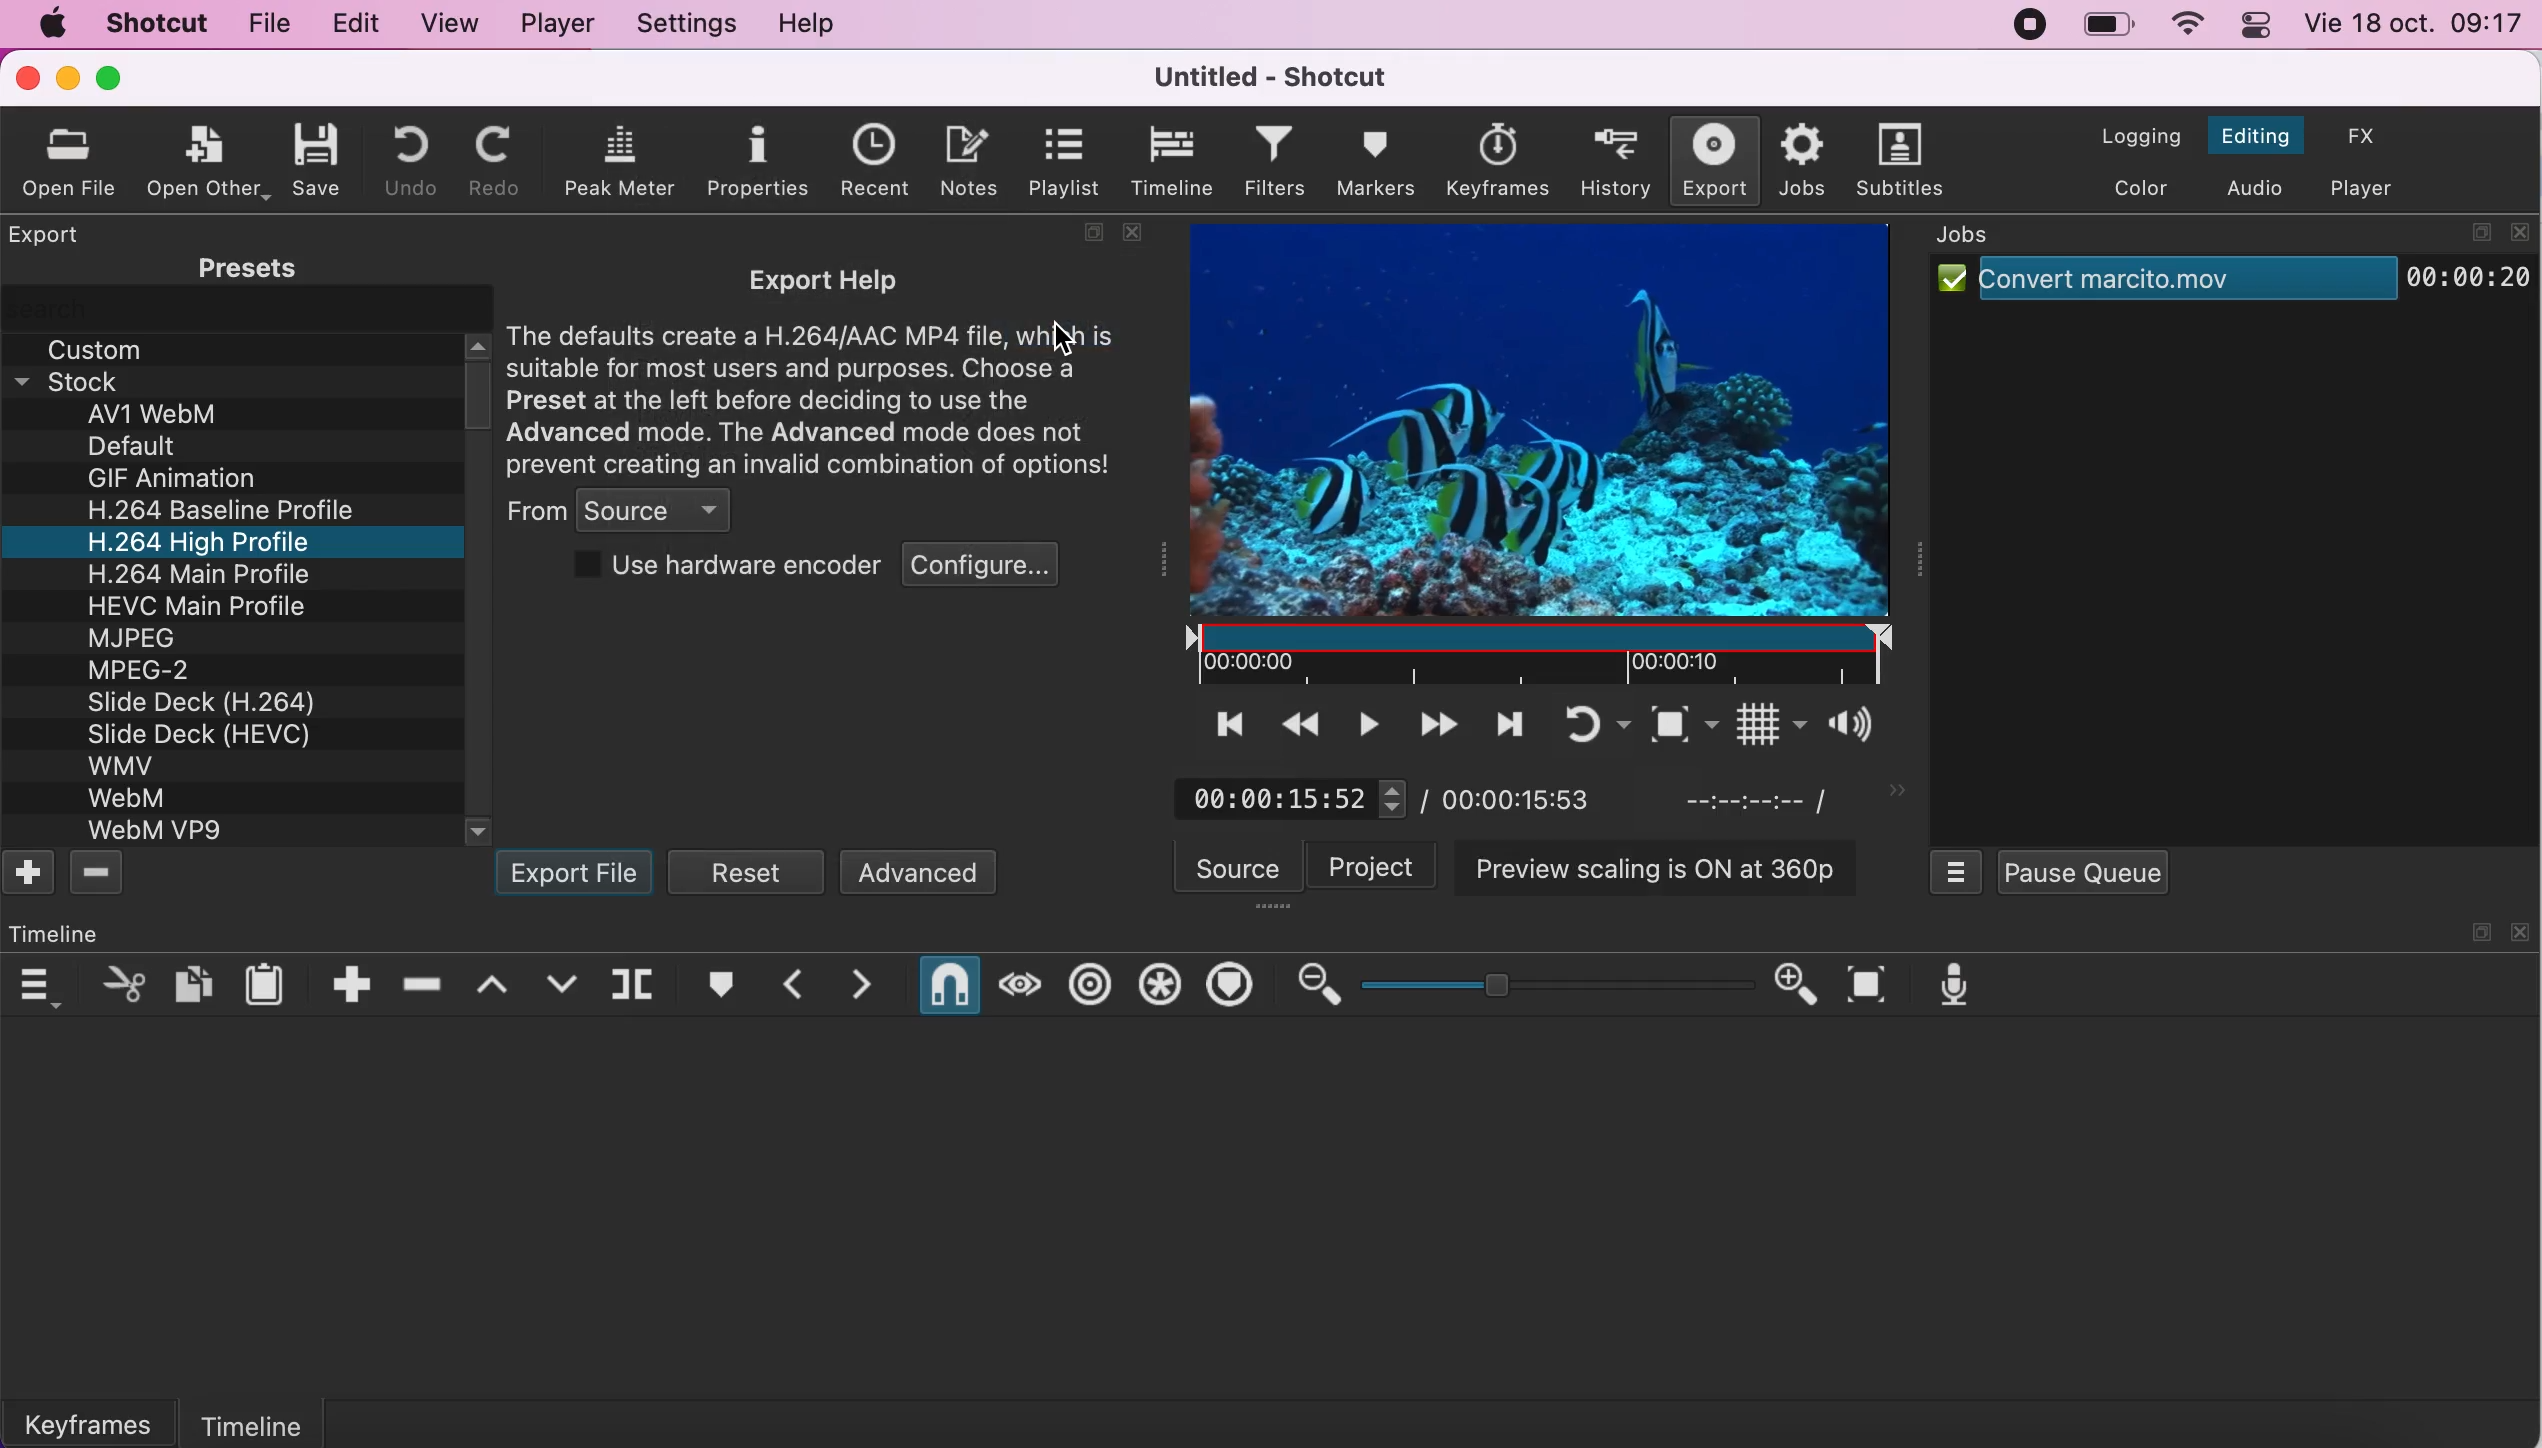  Describe the element at coordinates (70, 77) in the screenshot. I see `minimize` at that location.